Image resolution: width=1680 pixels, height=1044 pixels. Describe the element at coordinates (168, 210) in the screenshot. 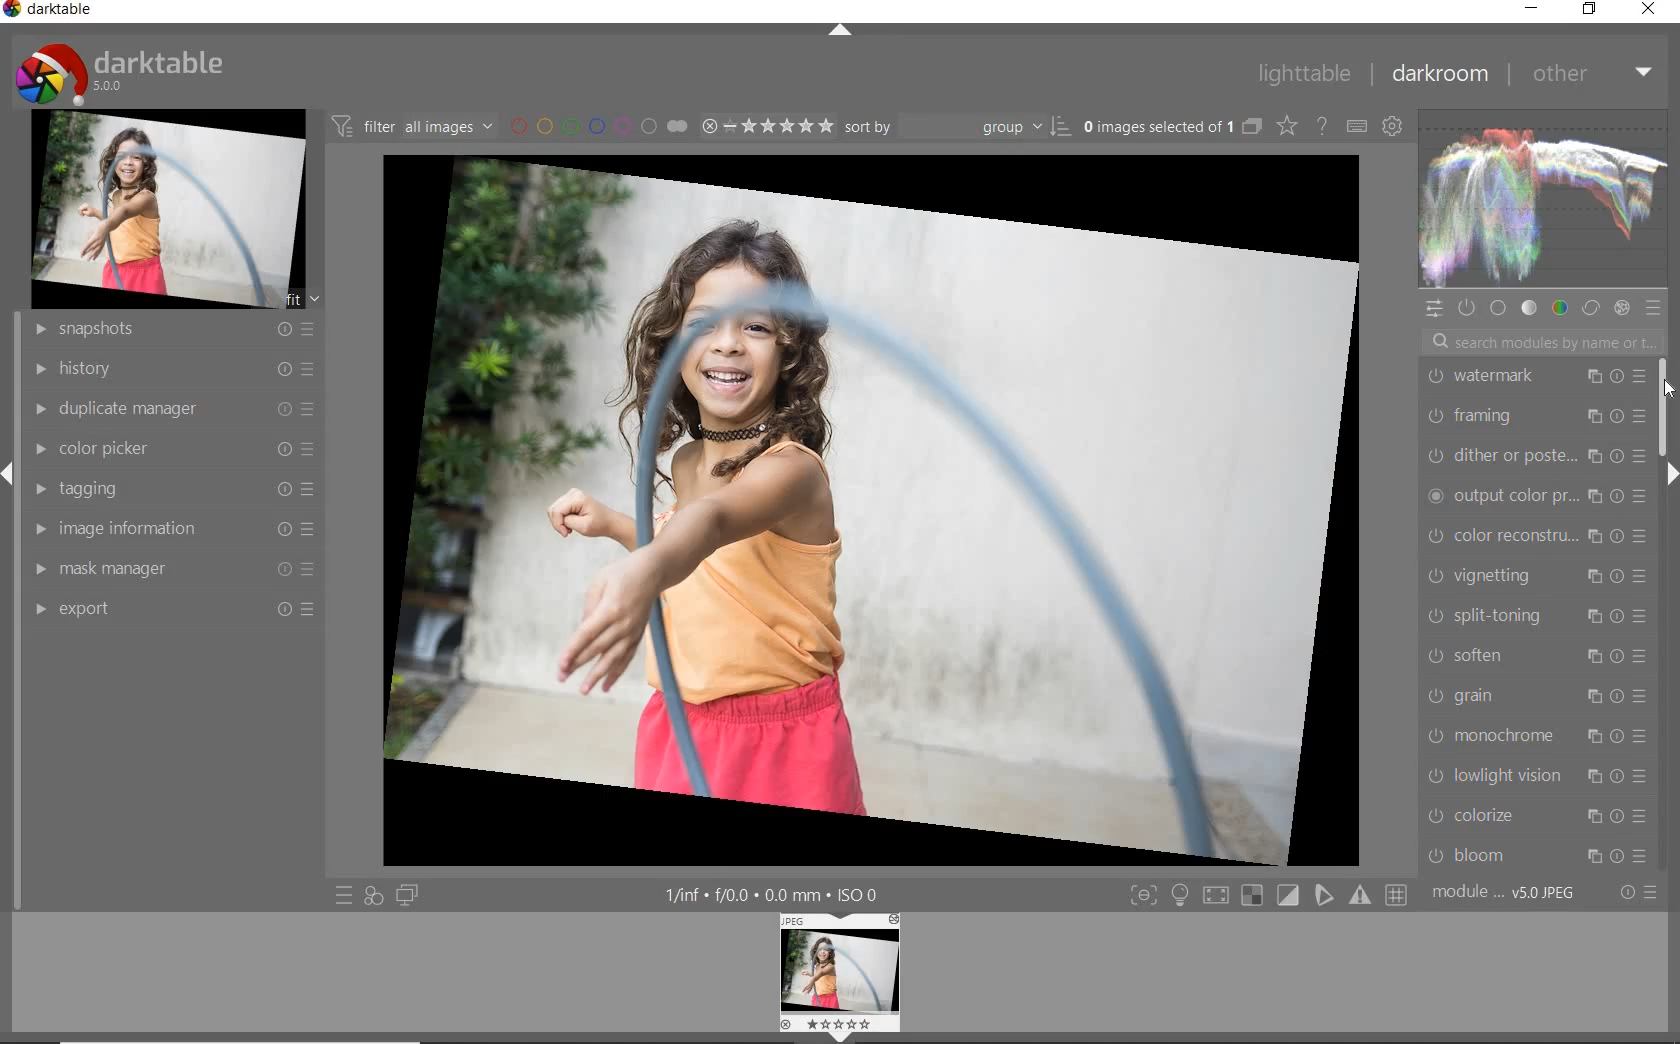

I see `image` at that location.